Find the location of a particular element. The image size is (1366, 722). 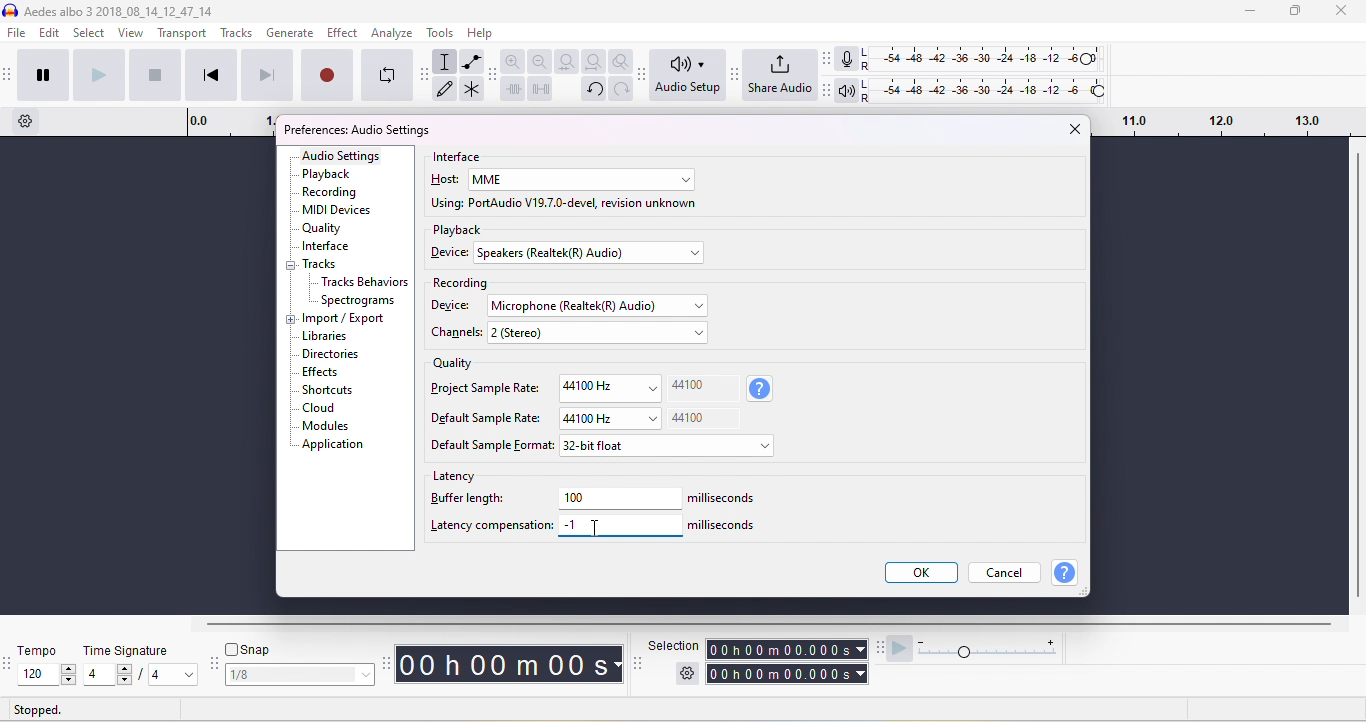

select host is located at coordinates (581, 180).